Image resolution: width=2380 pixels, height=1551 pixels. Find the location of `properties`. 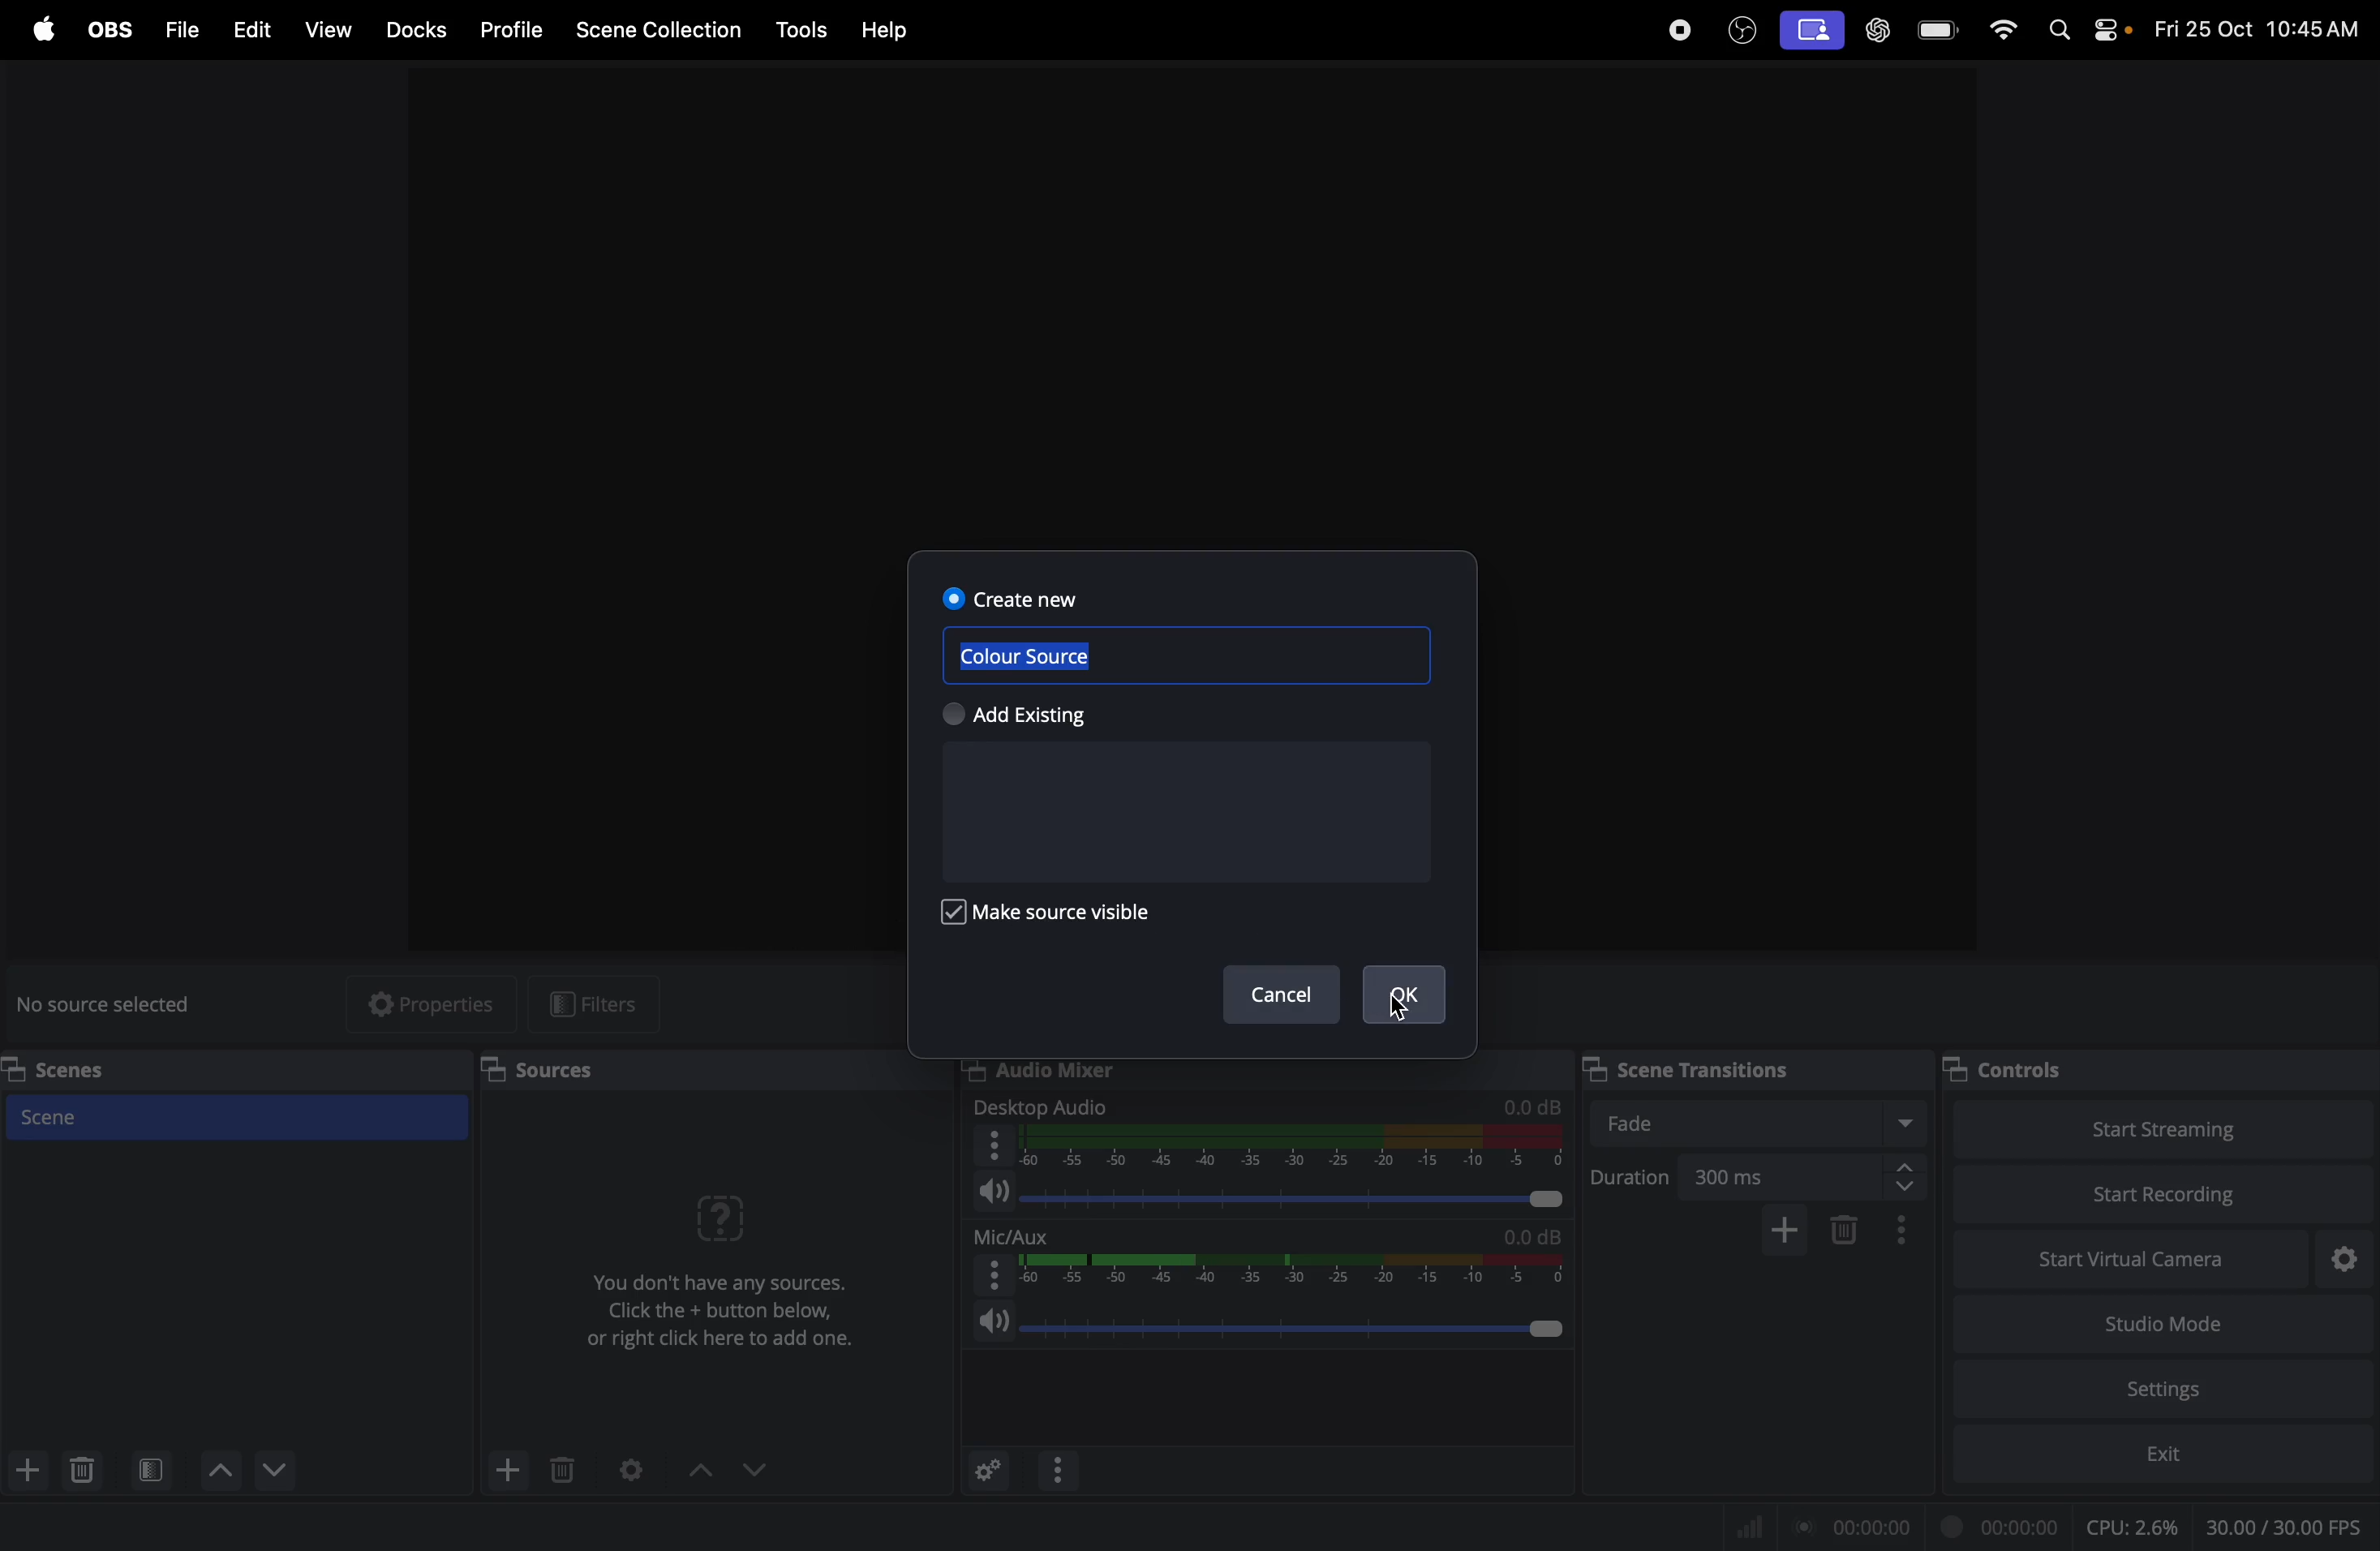

properties is located at coordinates (418, 1005).